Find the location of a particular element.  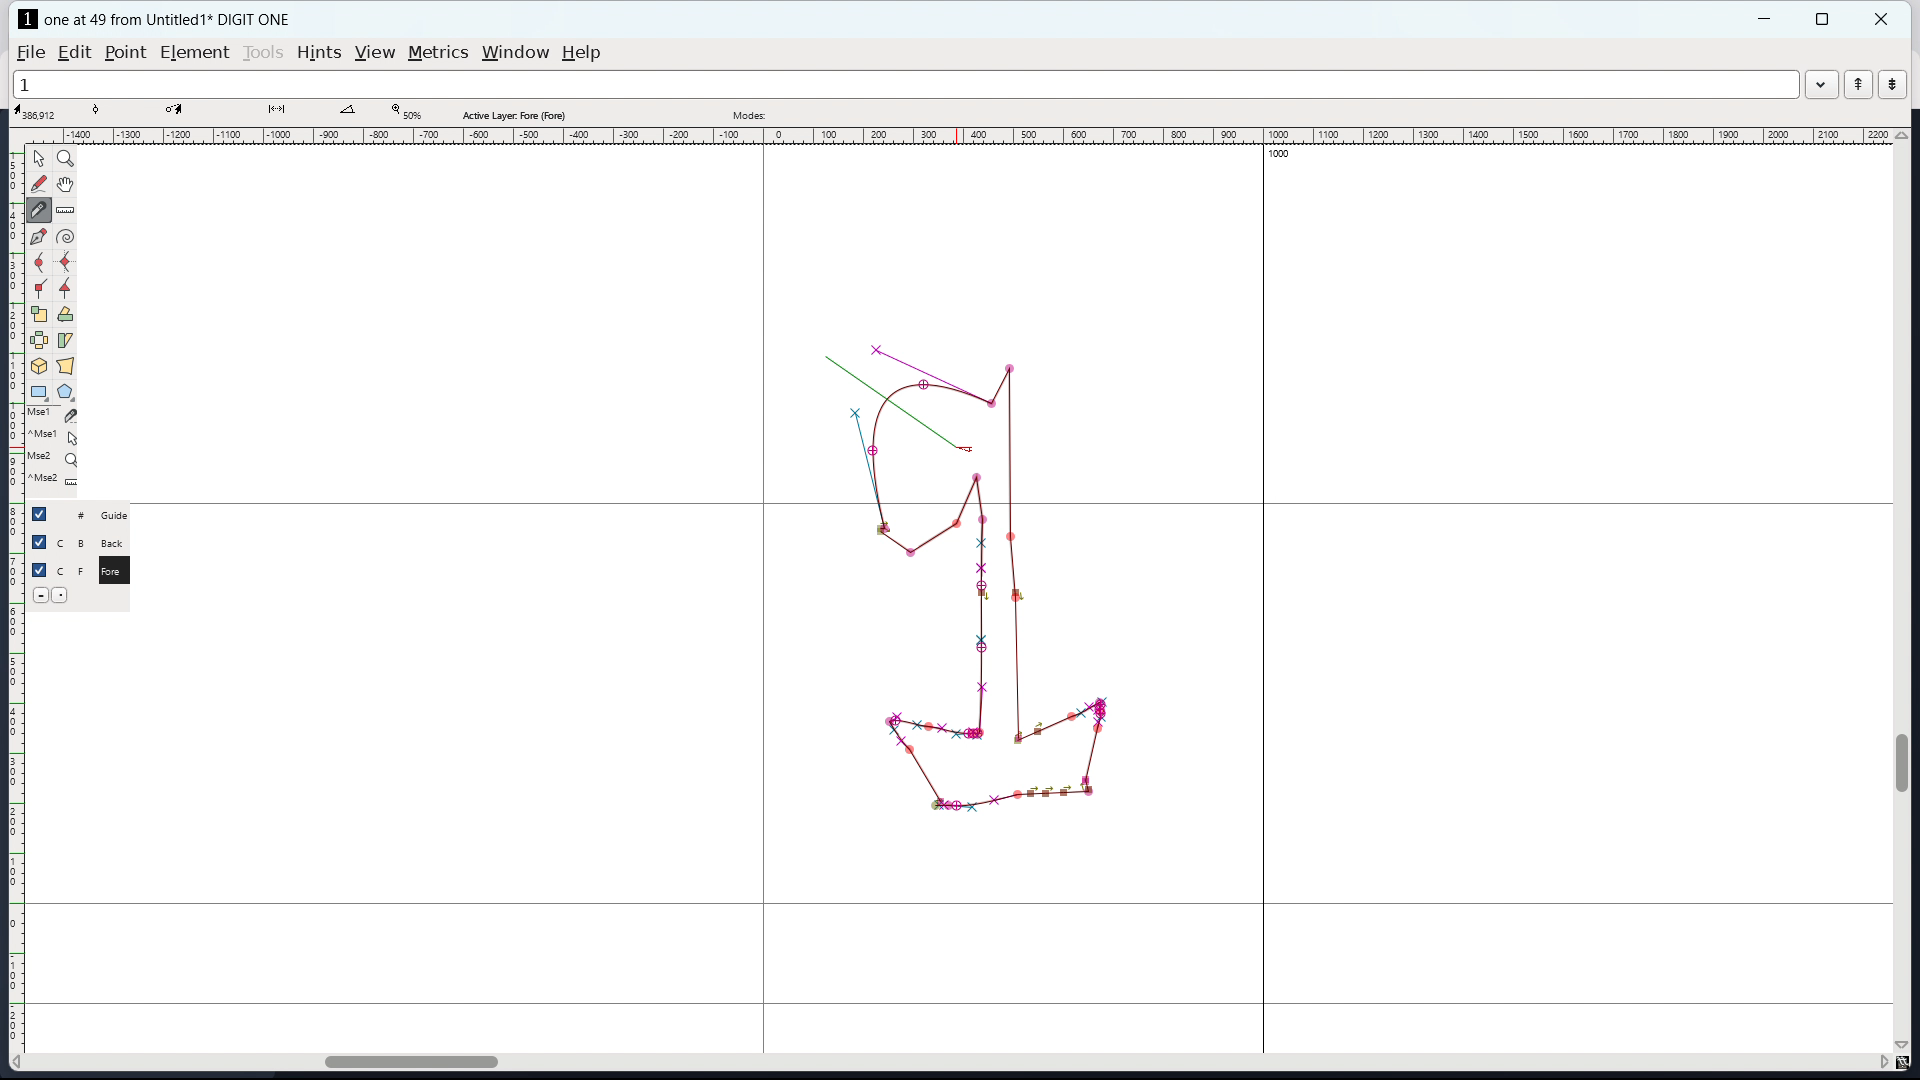

# is located at coordinates (72, 515).